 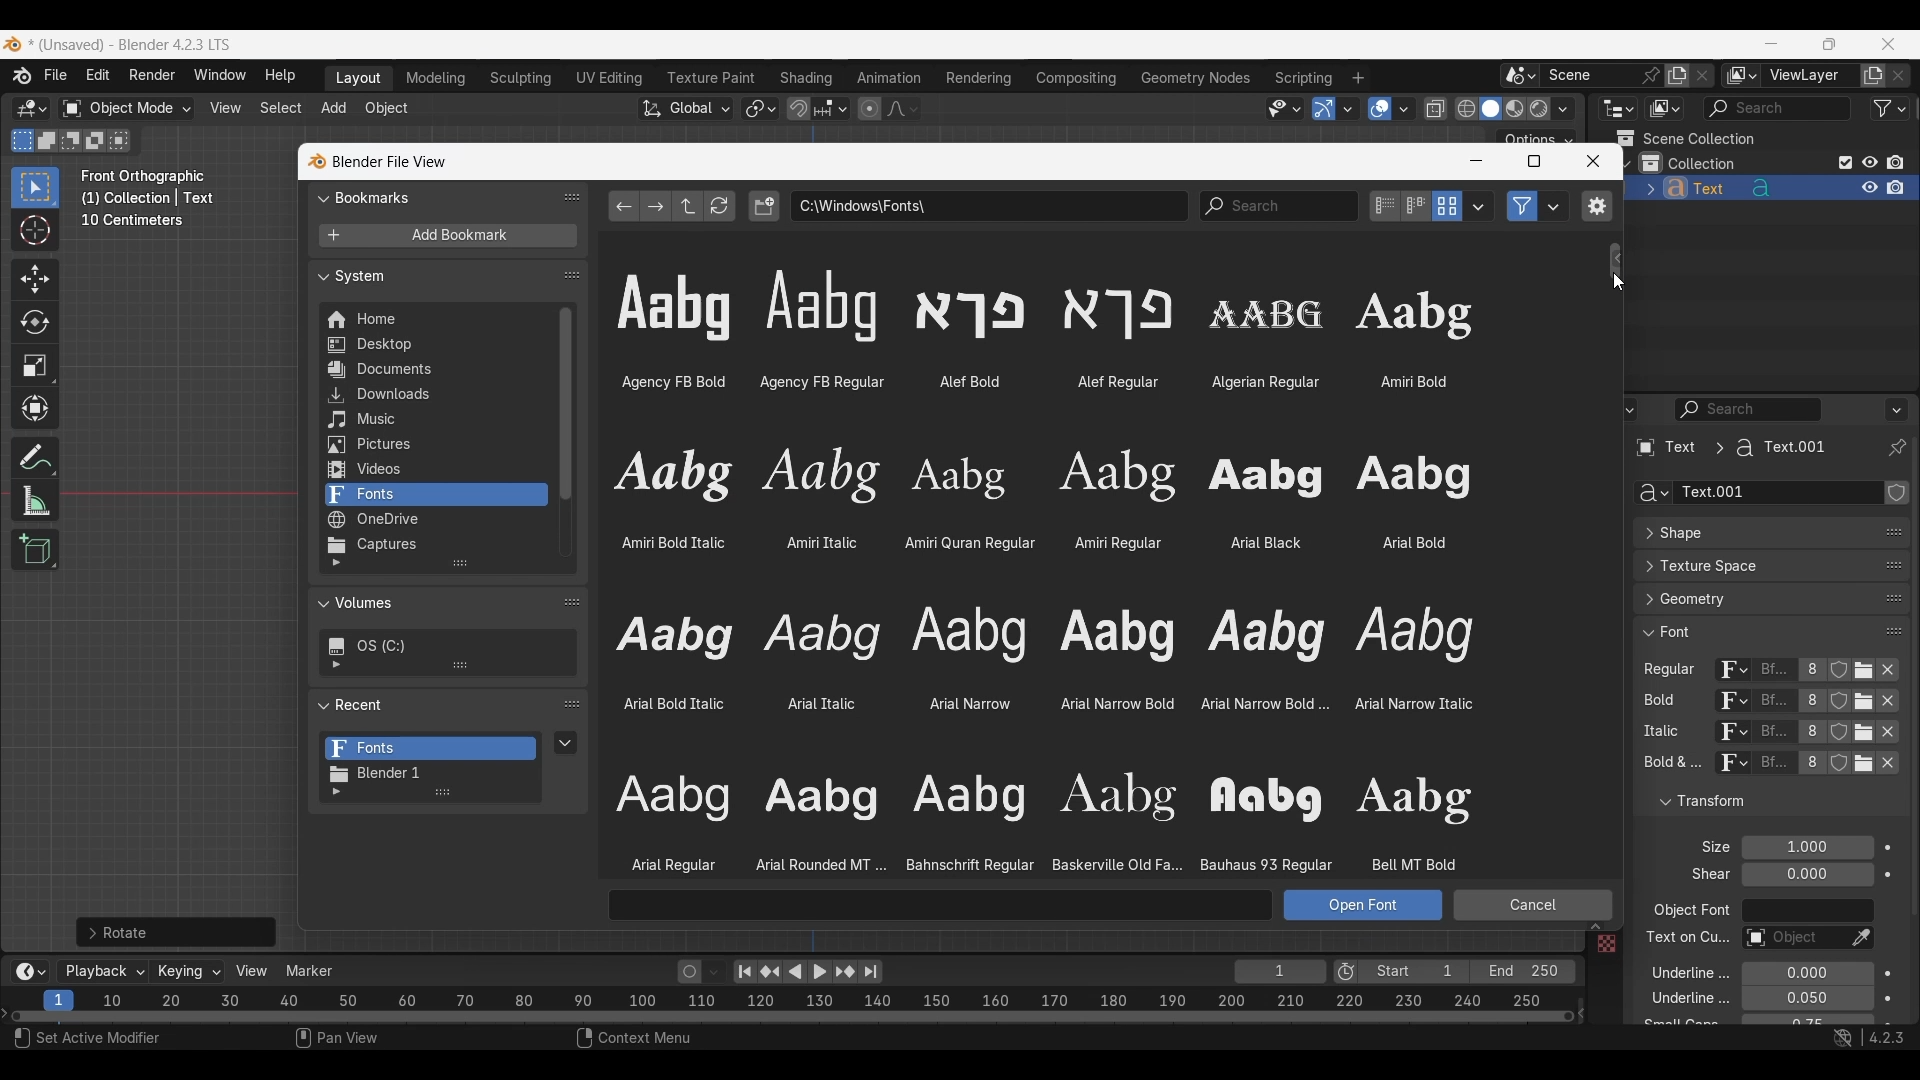 What do you see at coordinates (32, 108) in the screenshot?
I see `Select editor type/3D Viewport, current selection` at bounding box center [32, 108].